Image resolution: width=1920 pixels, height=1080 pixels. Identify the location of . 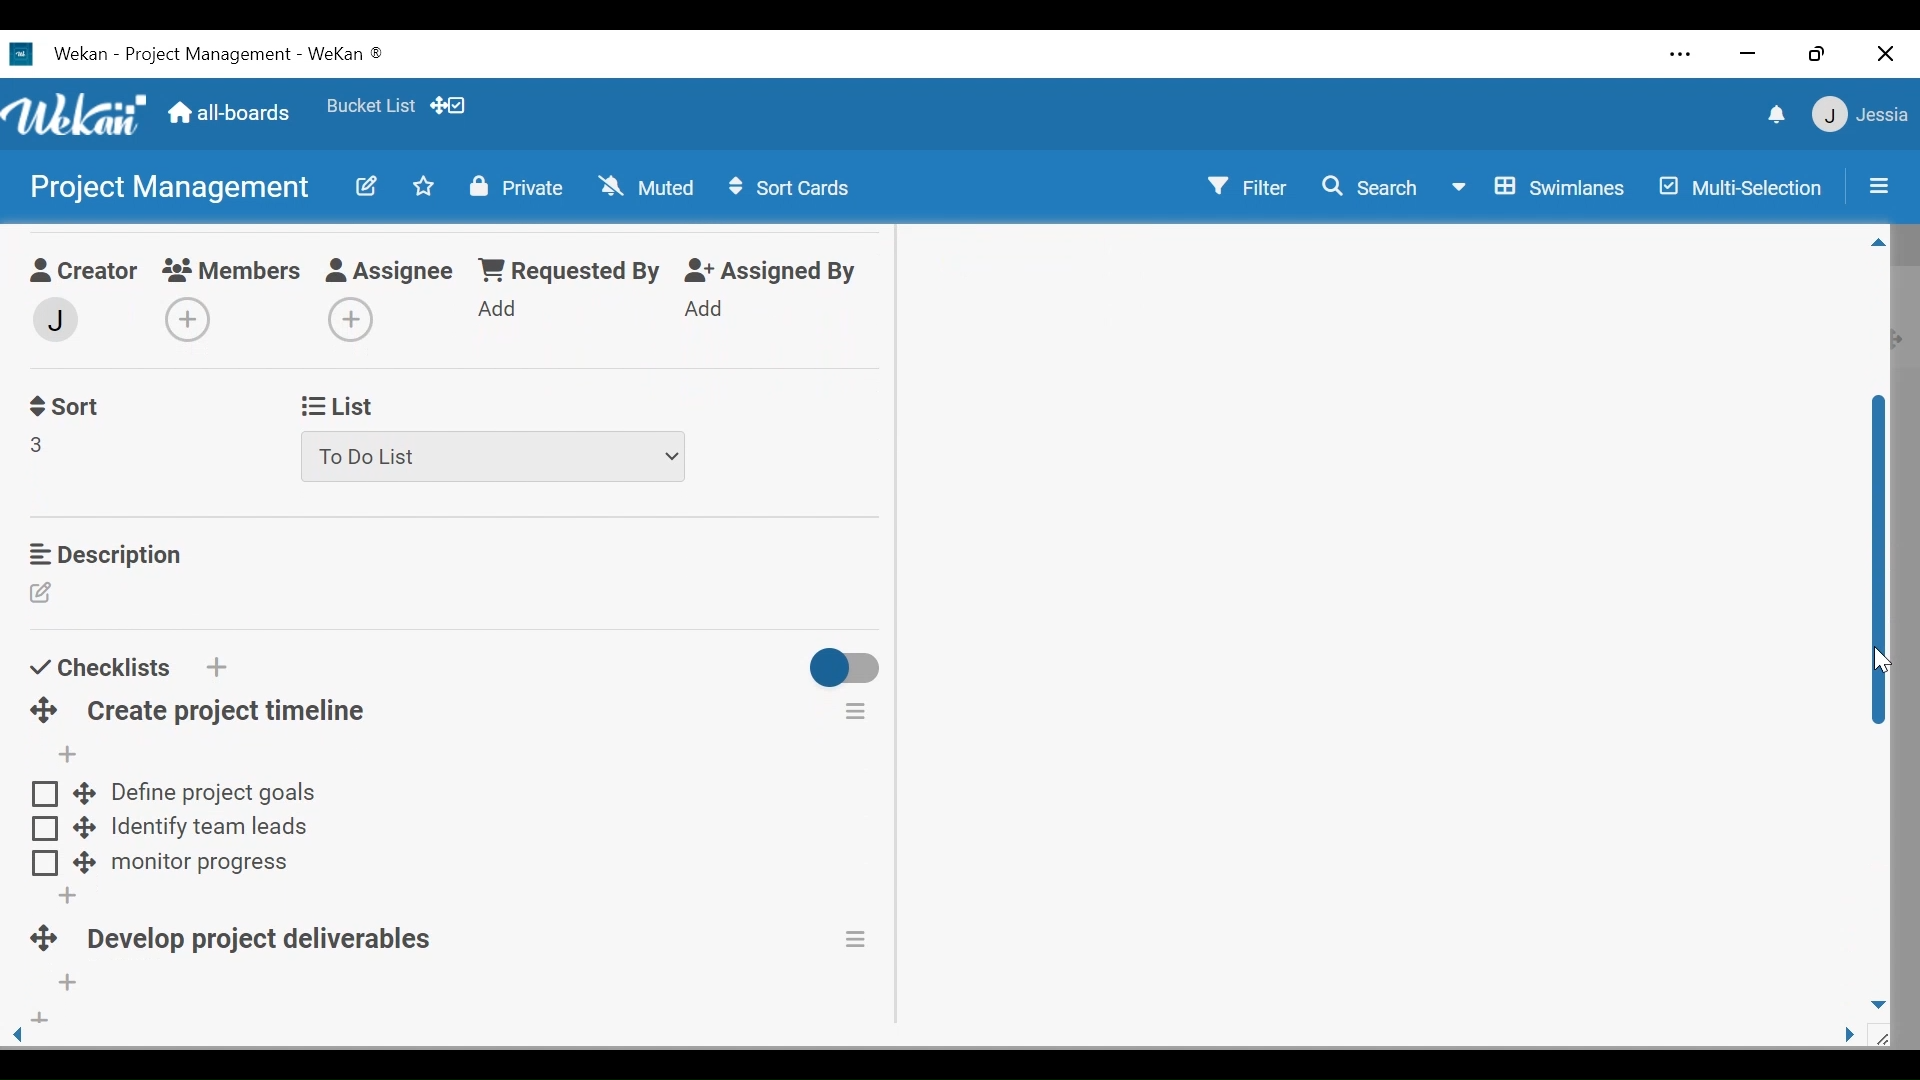
(233, 270).